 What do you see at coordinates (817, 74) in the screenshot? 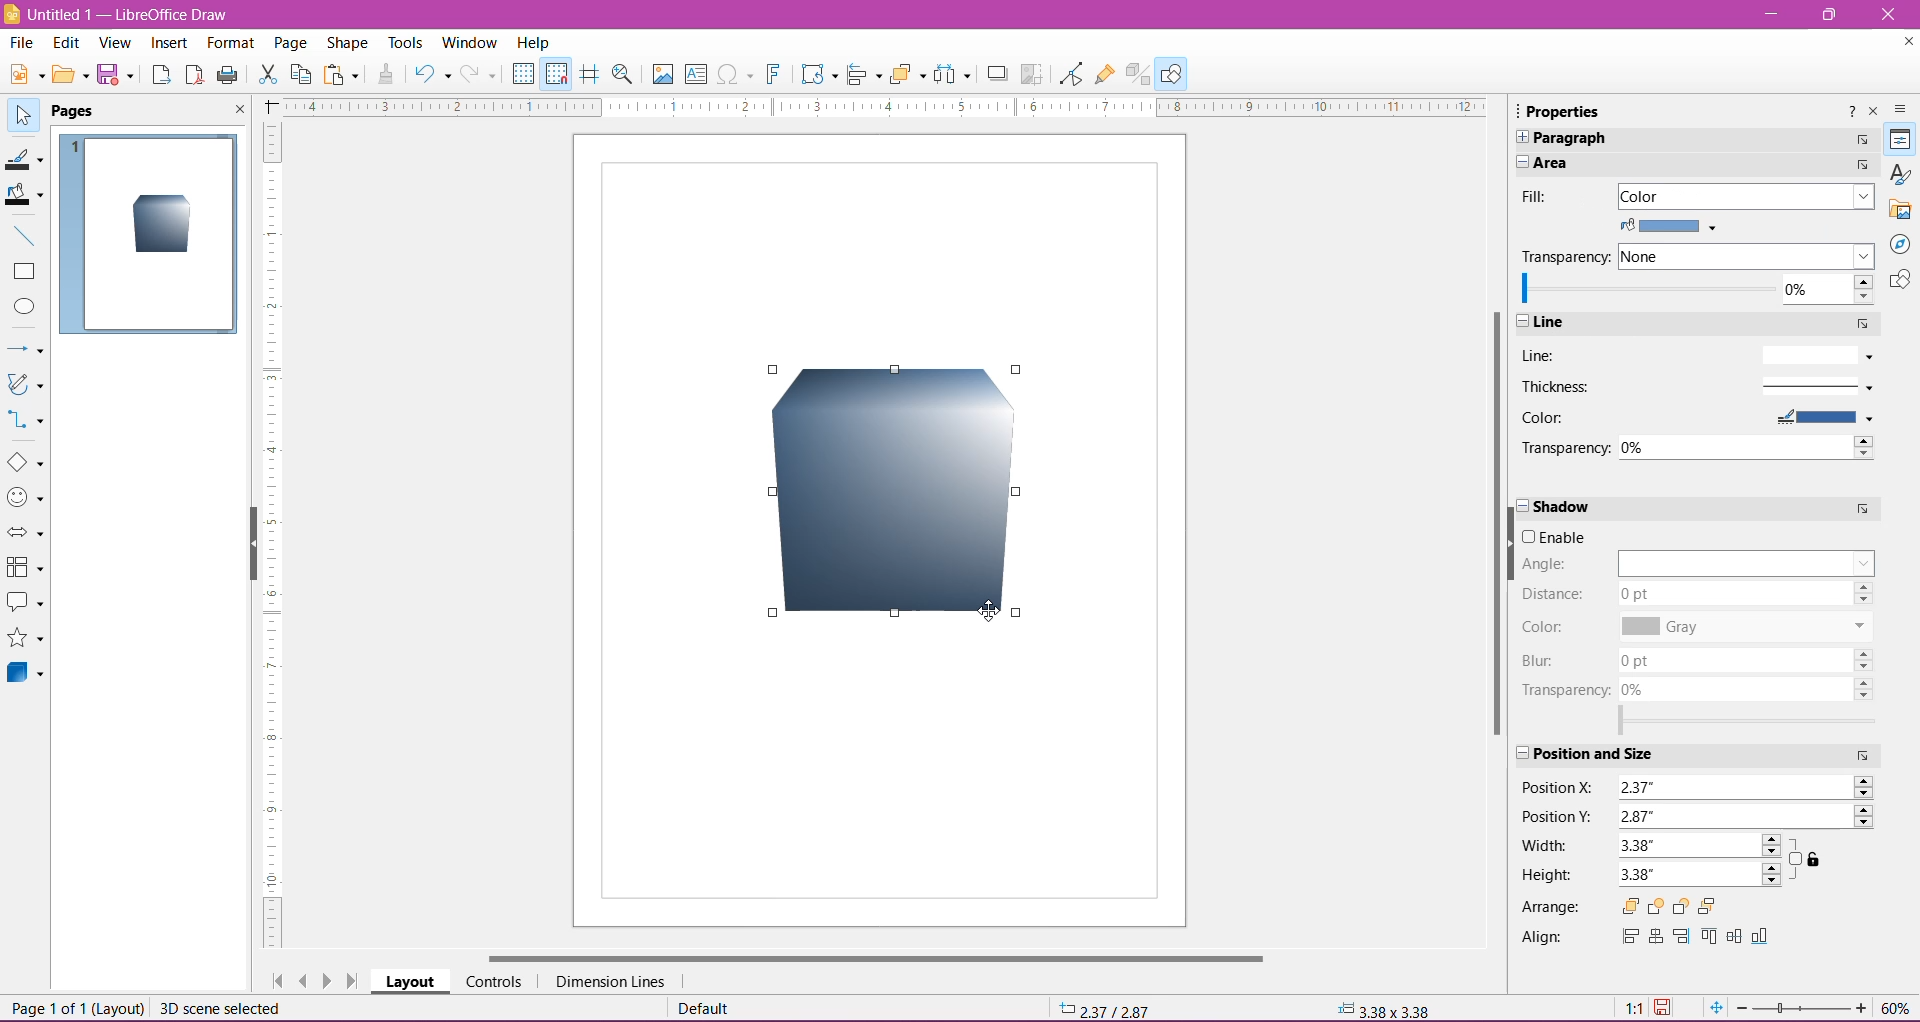
I see `Transformations` at bounding box center [817, 74].